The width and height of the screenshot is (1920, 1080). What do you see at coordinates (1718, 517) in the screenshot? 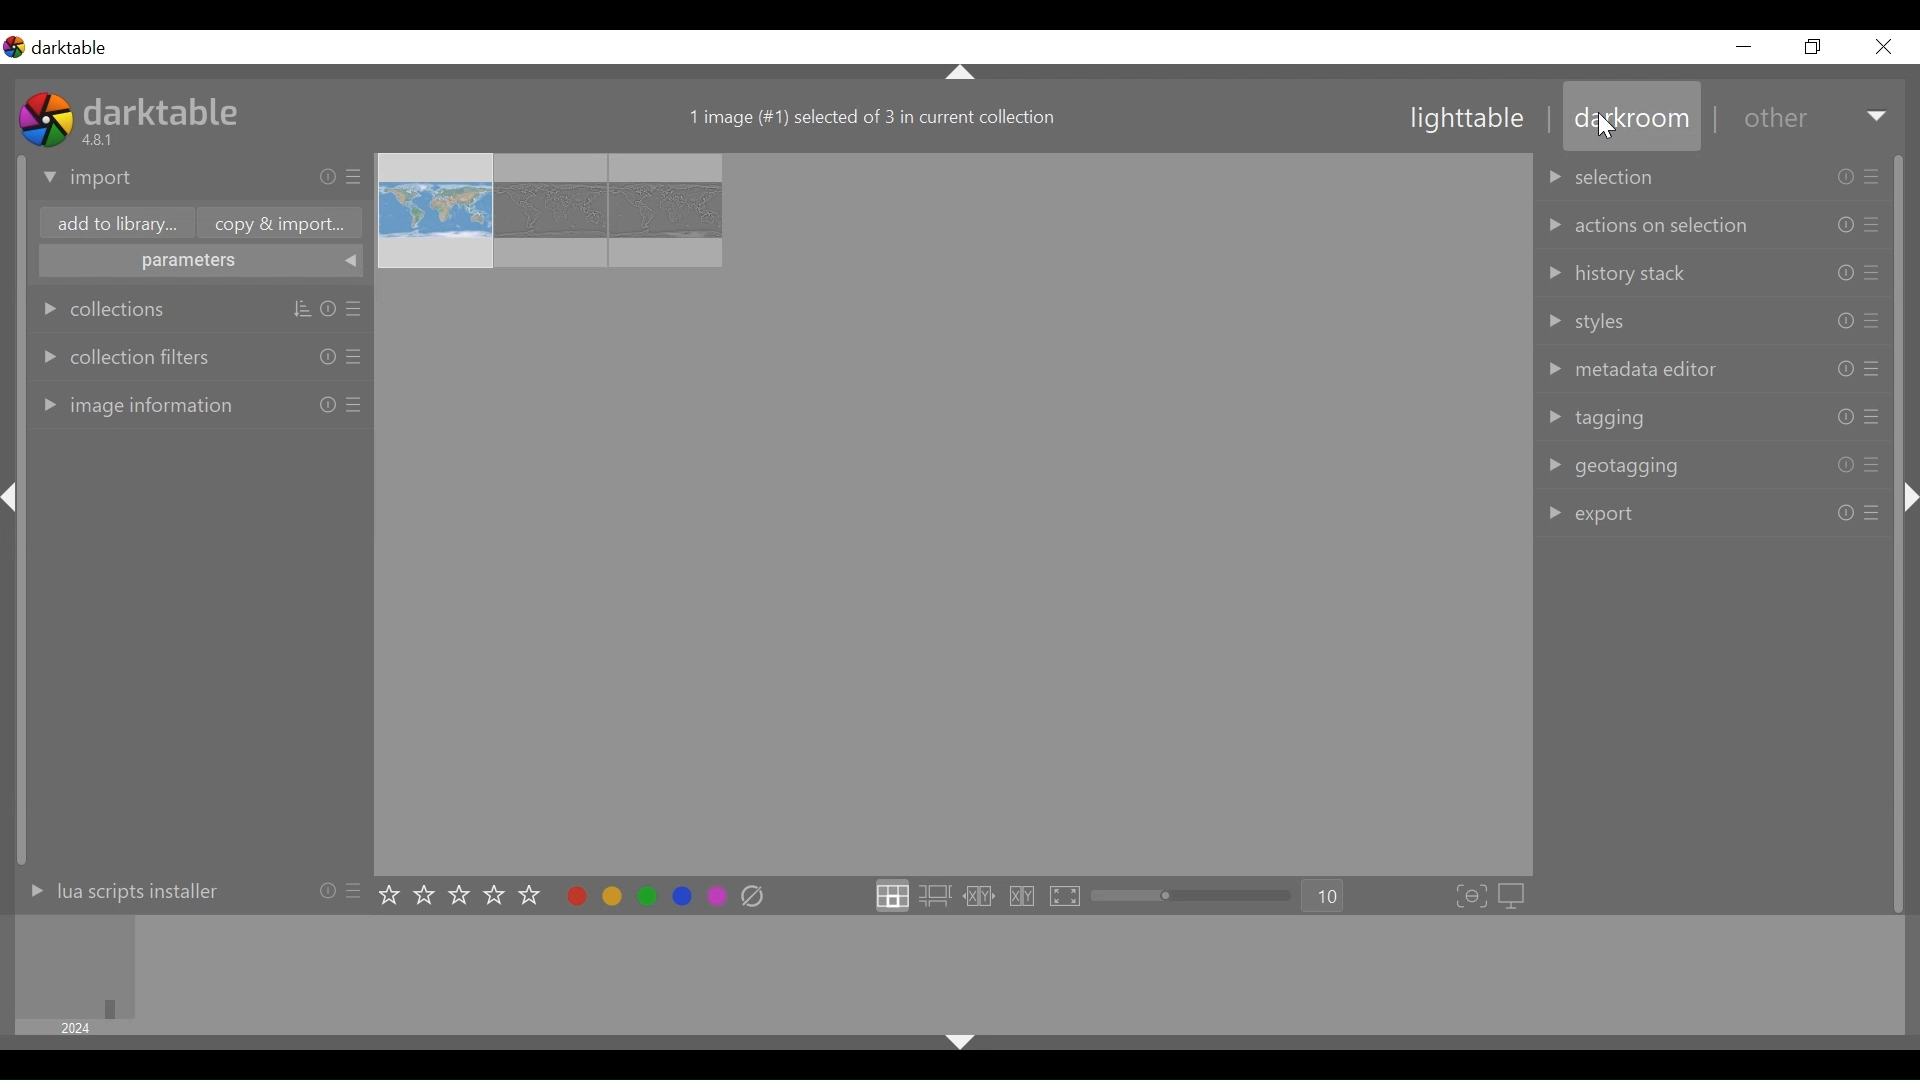
I see `export` at bounding box center [1718, 517].